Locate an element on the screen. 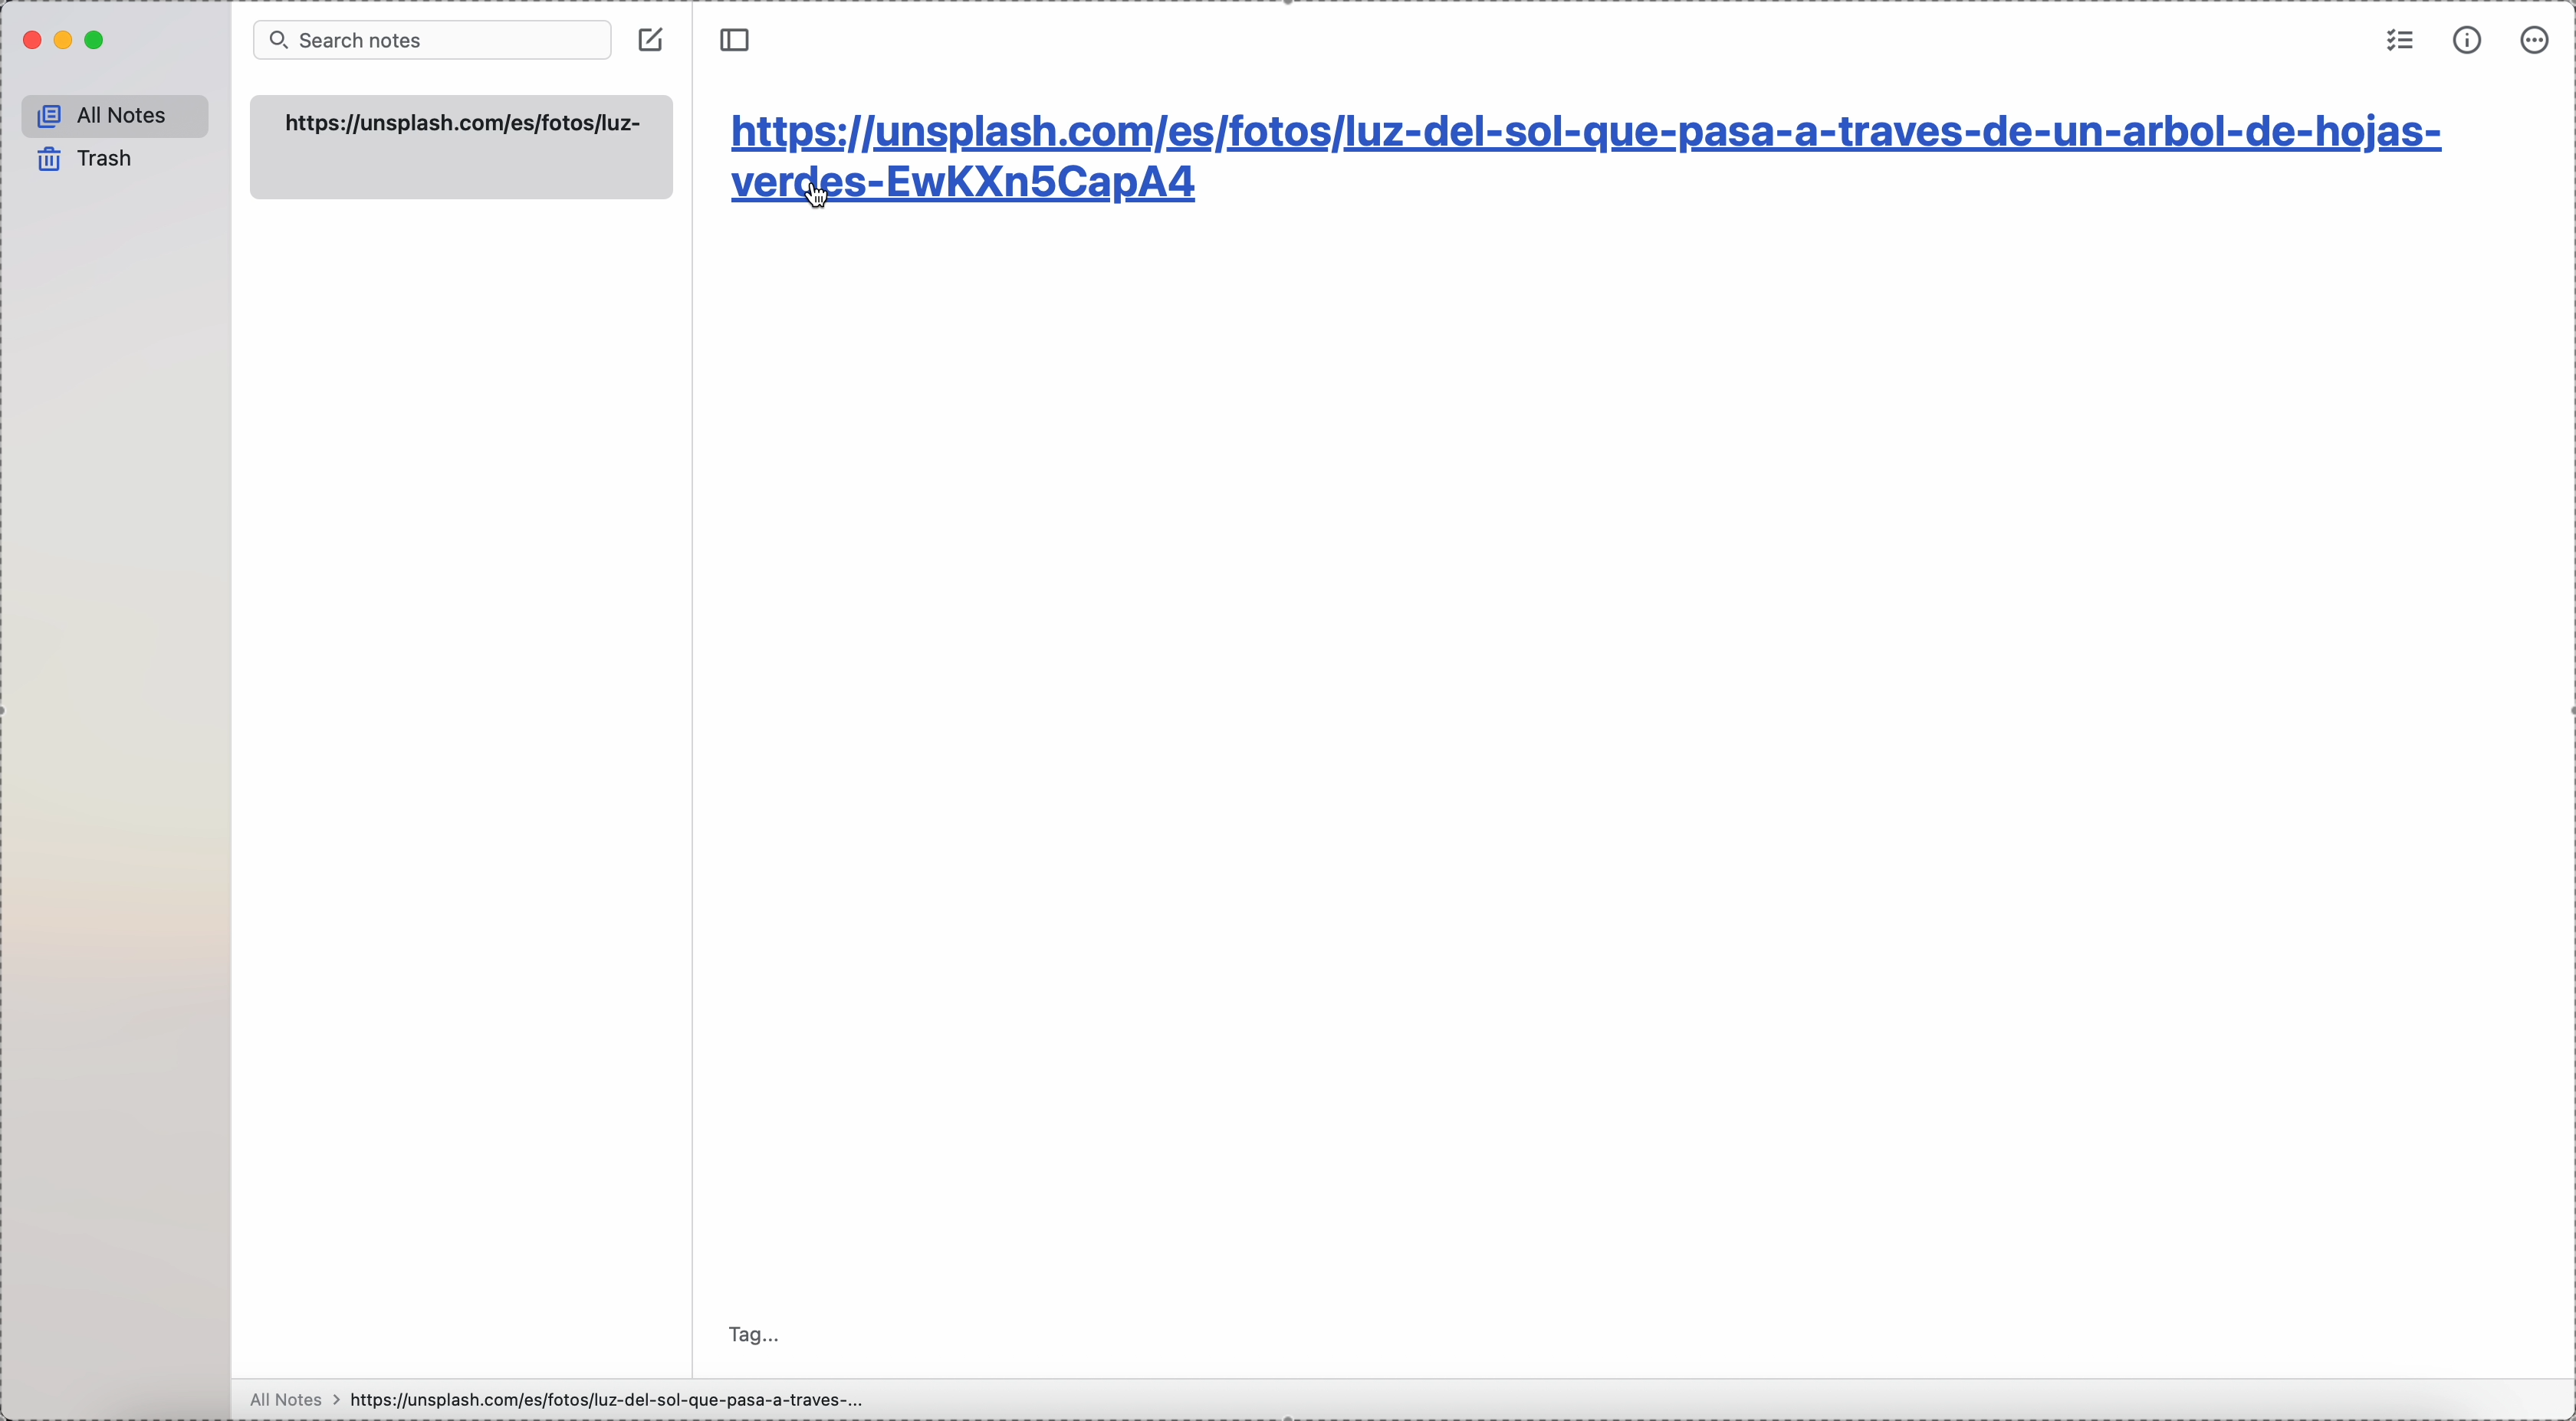 This screenshot has width=2576, height=1421. close Simplenote is located at coordinates (31, 42).